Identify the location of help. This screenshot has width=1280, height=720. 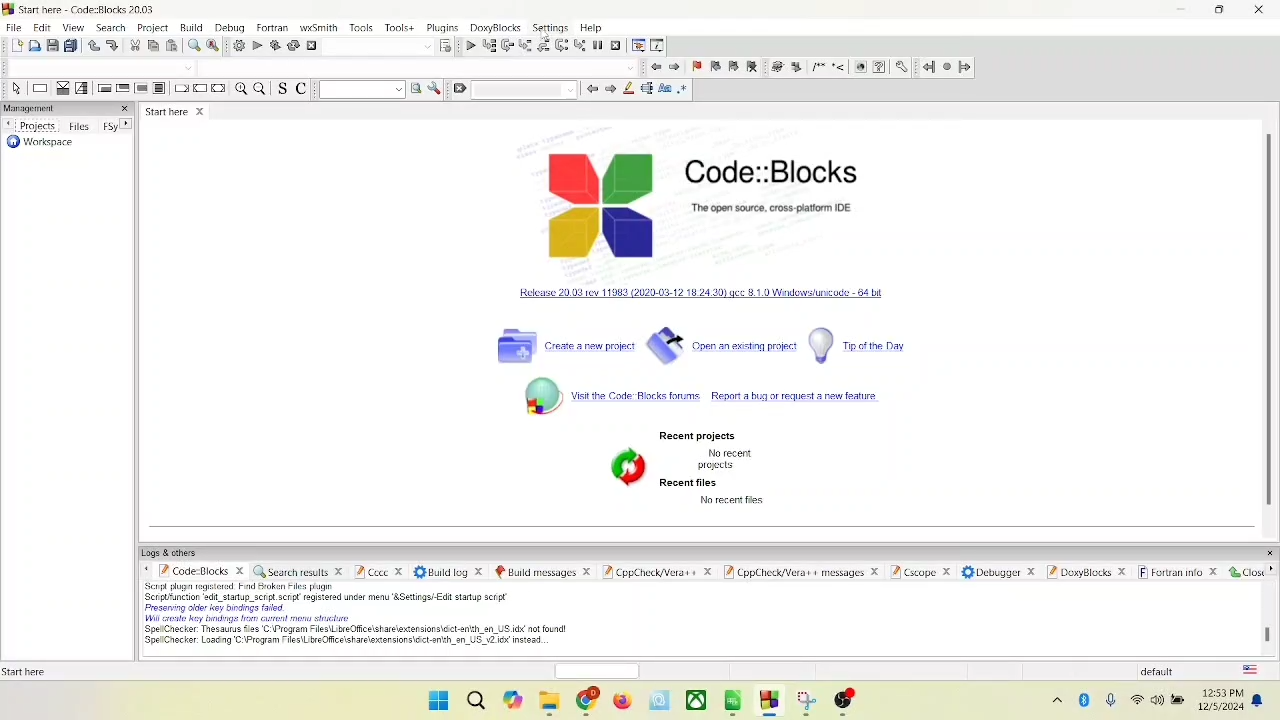
(591, 28).